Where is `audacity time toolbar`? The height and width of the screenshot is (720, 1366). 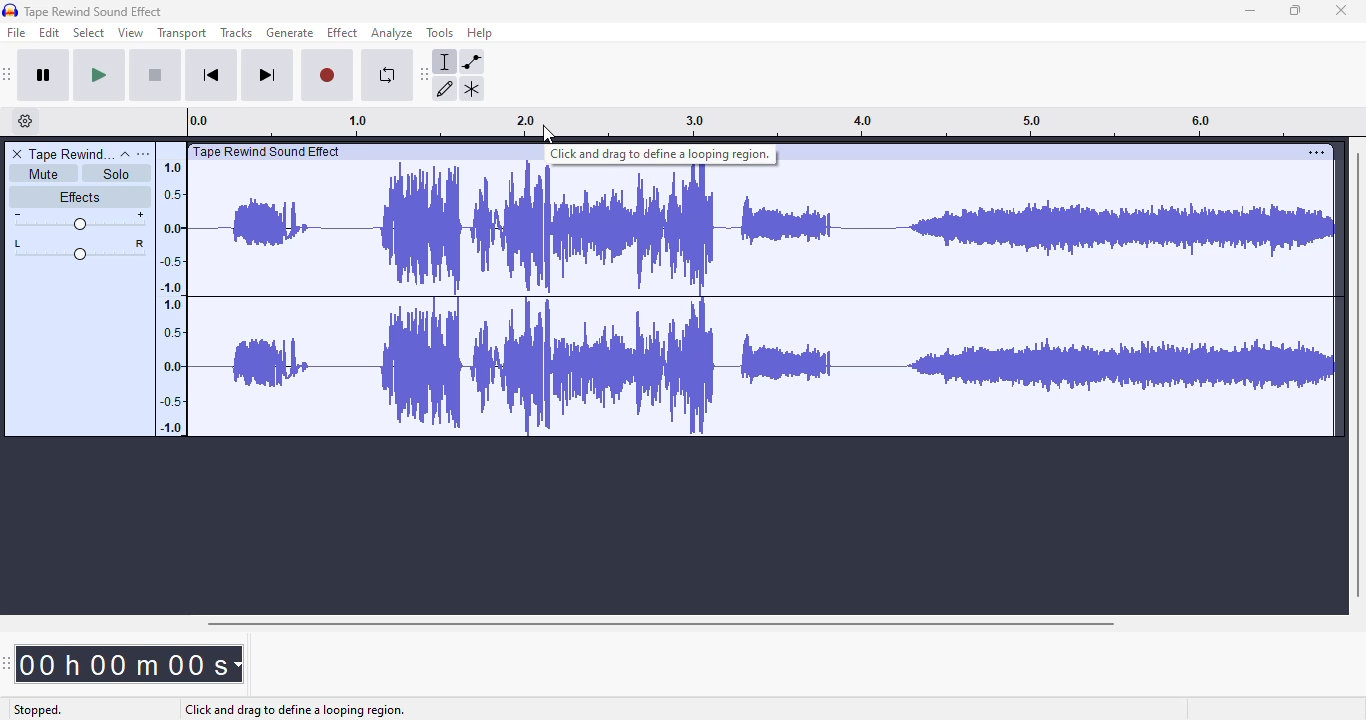 audacity time toolbar is located at coordinates (7, 662).